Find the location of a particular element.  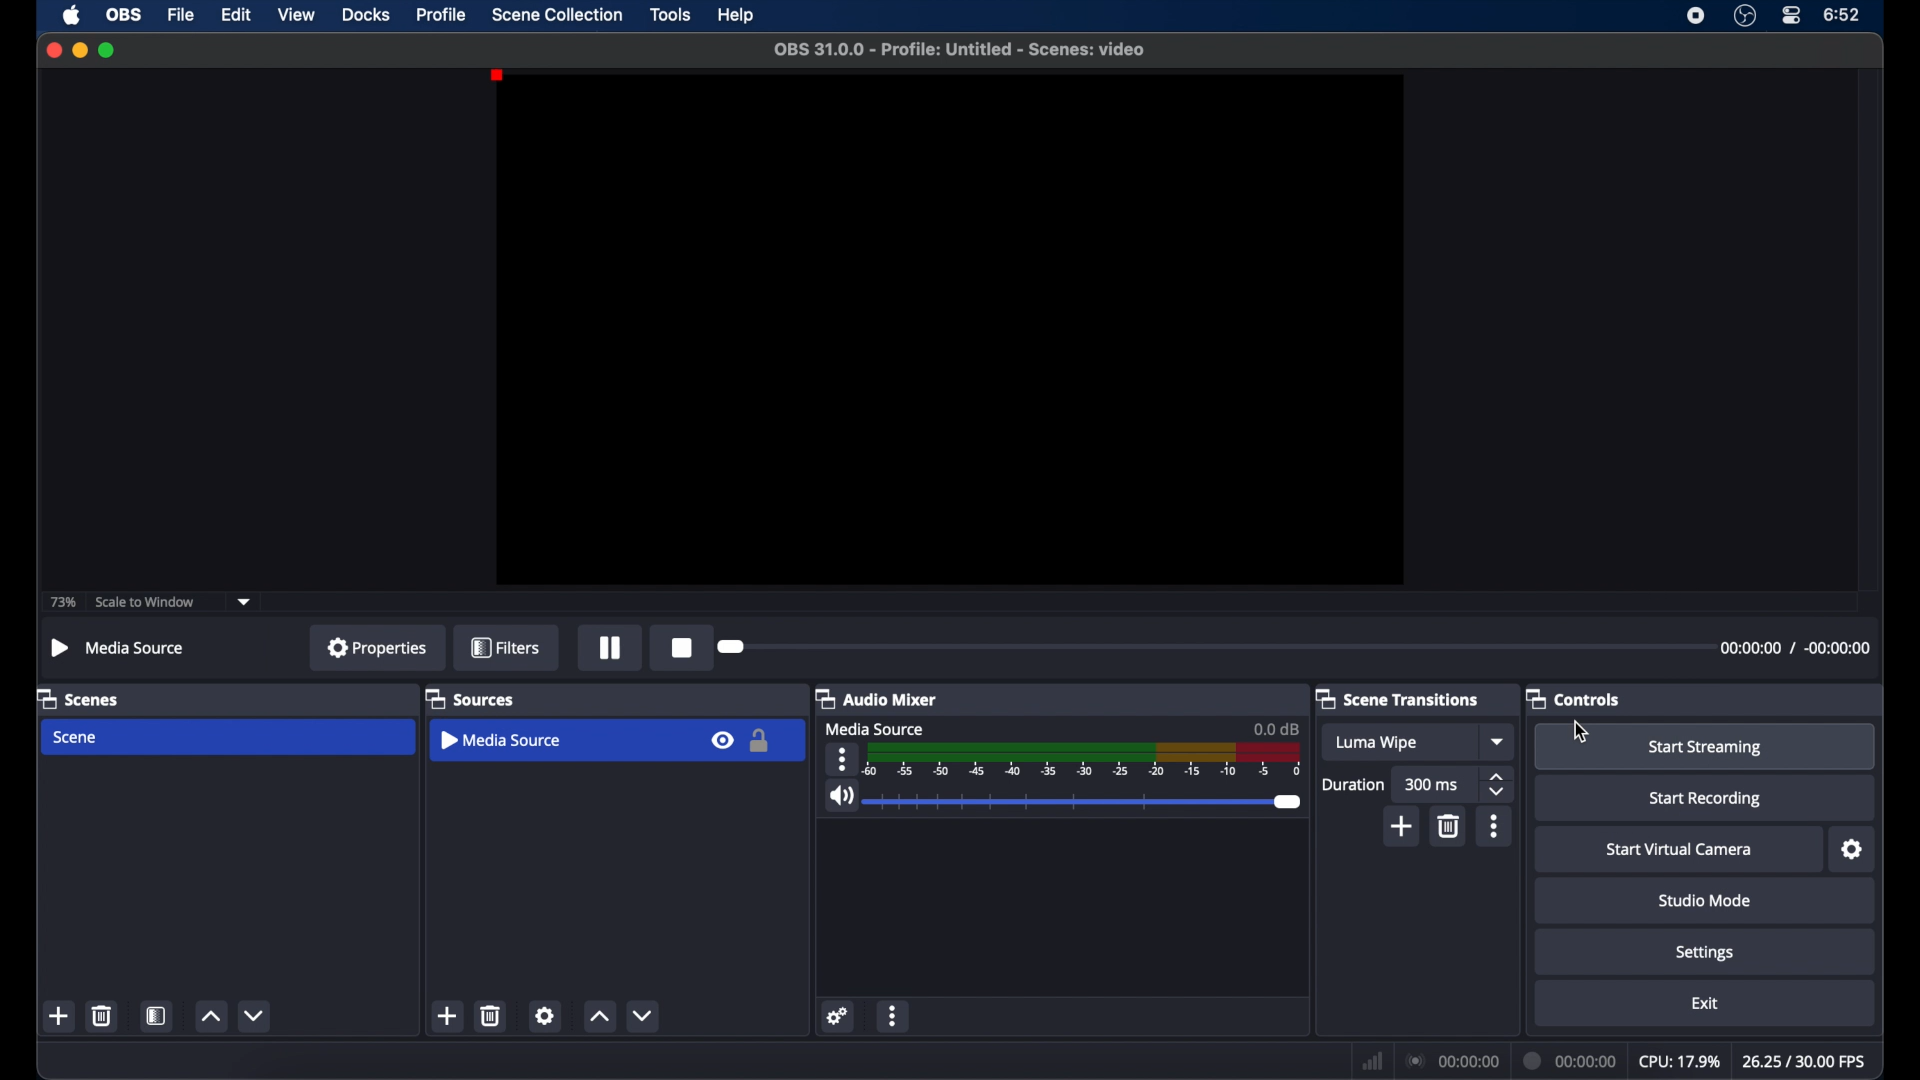

scene filters is located at coordinates (158, 1015).